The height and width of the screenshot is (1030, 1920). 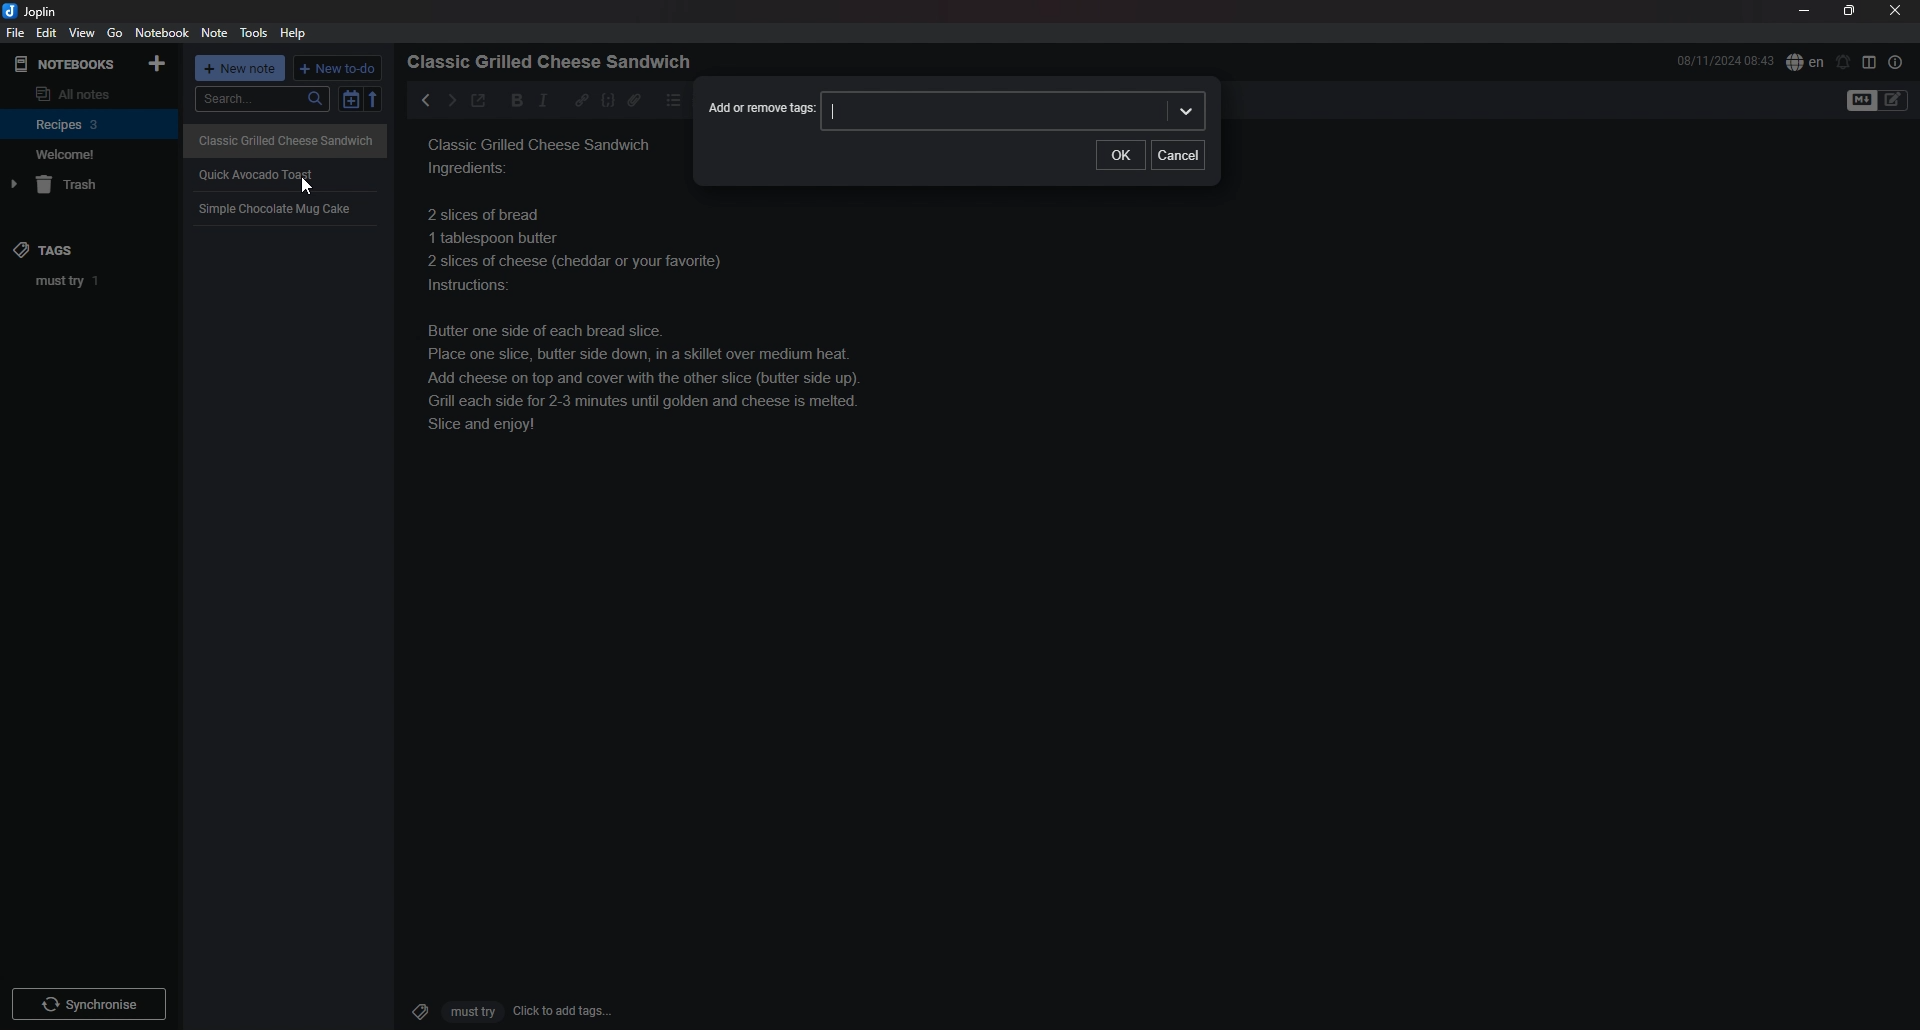 What do you see at coordinates (607, 100) in the screenshot?
I see `code` at bounding box center [607, 100].